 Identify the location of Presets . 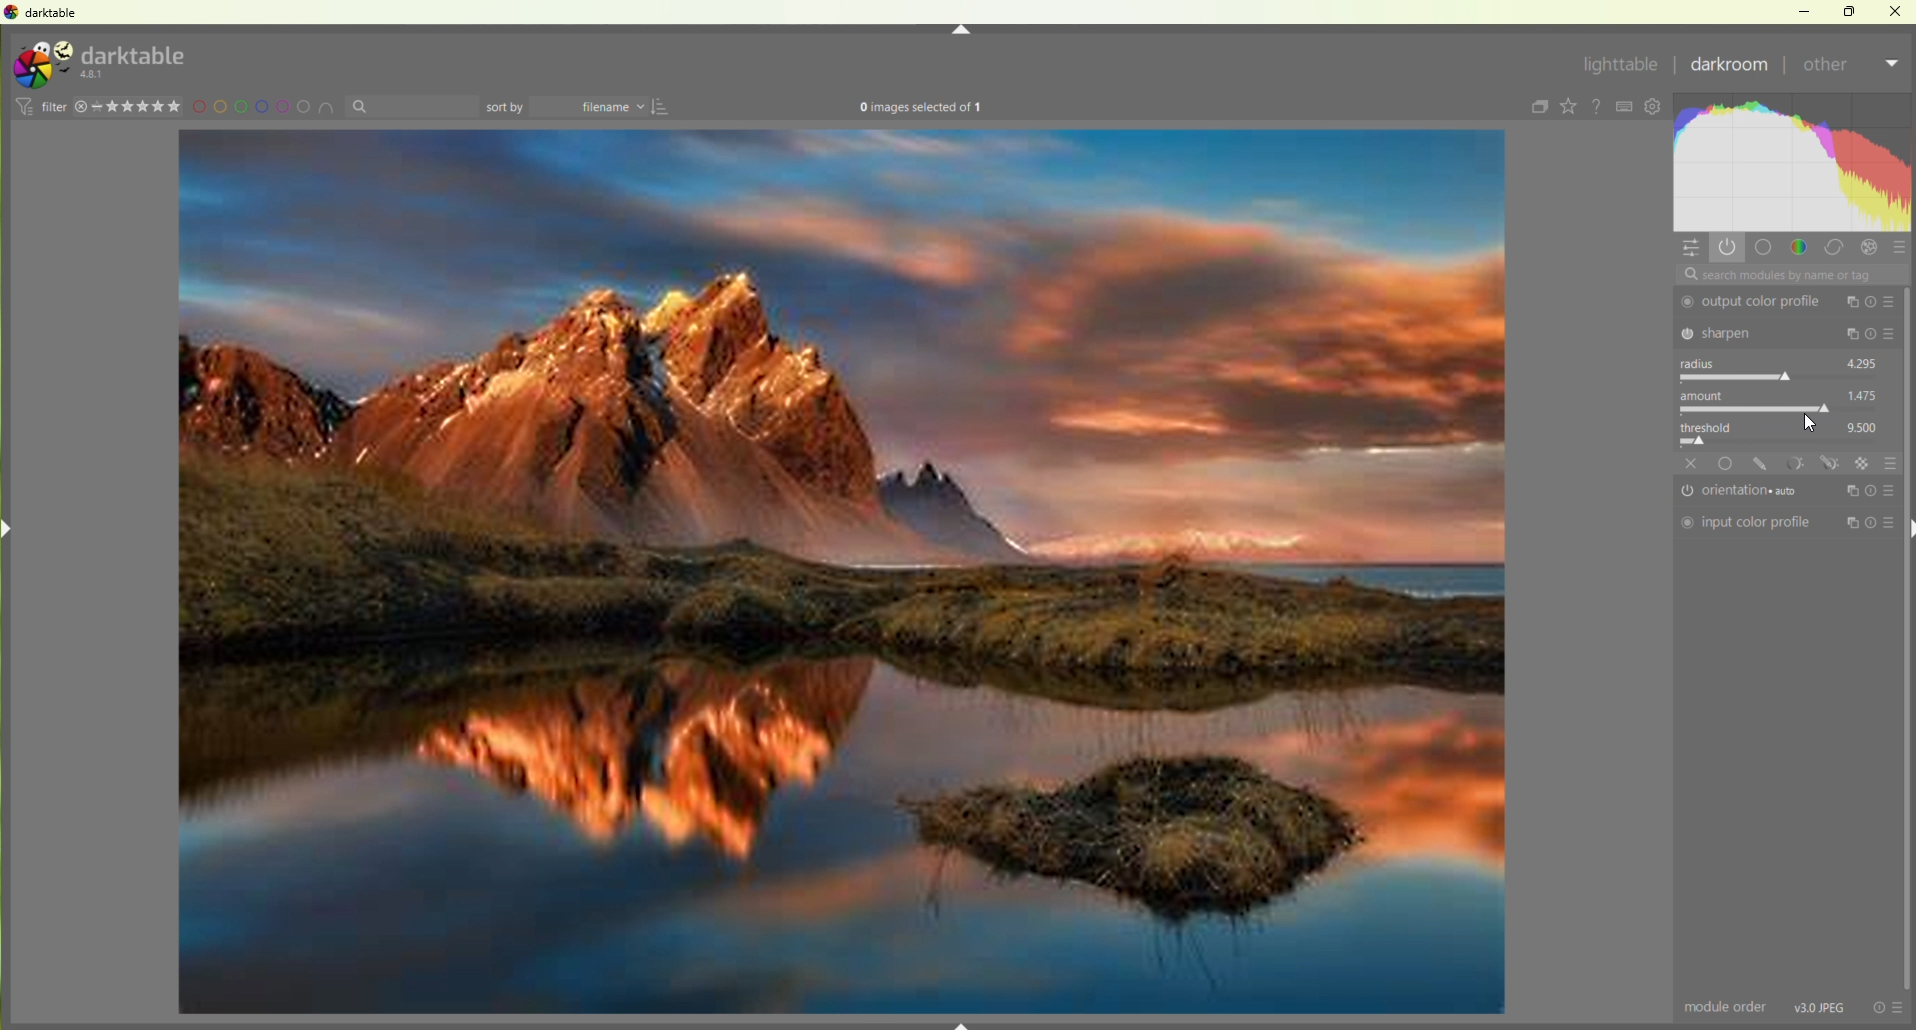
(1891, 462).